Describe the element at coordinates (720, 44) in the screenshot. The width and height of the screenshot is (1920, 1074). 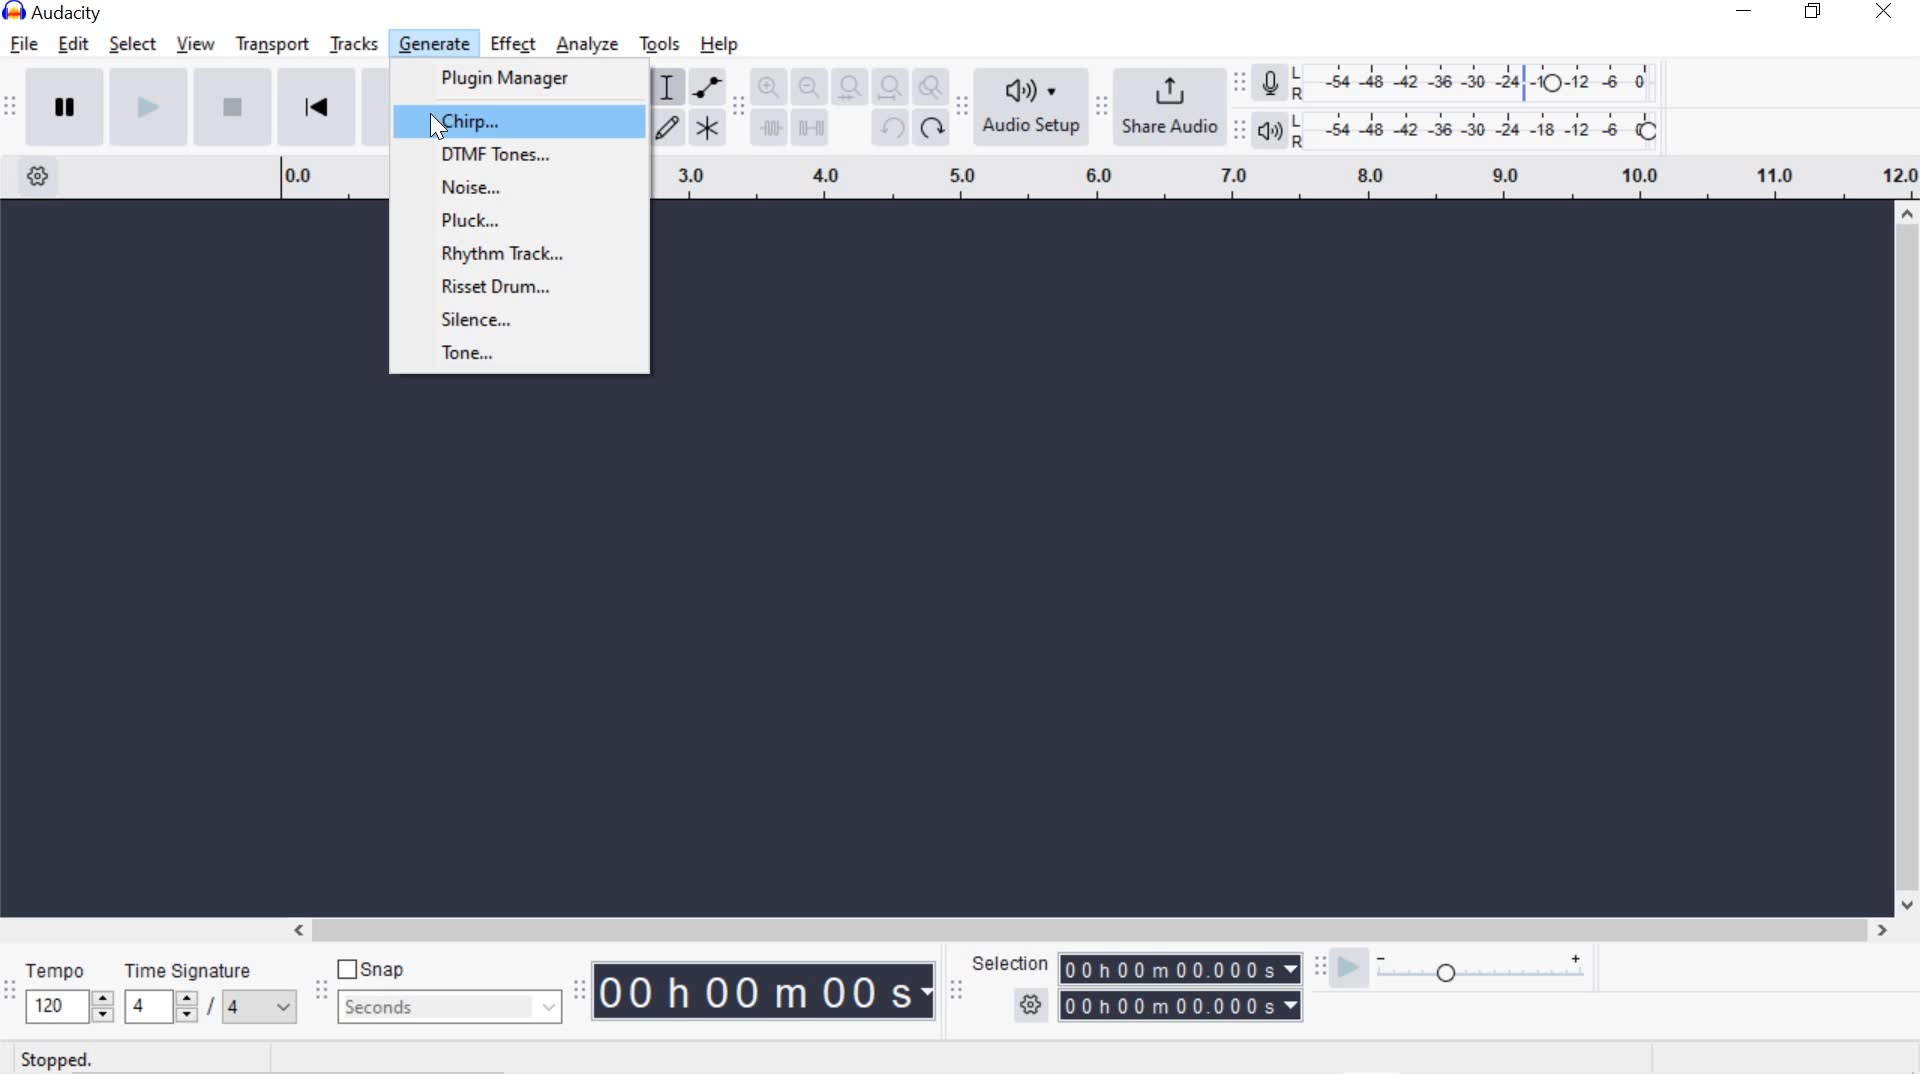
I see `help` at that location.